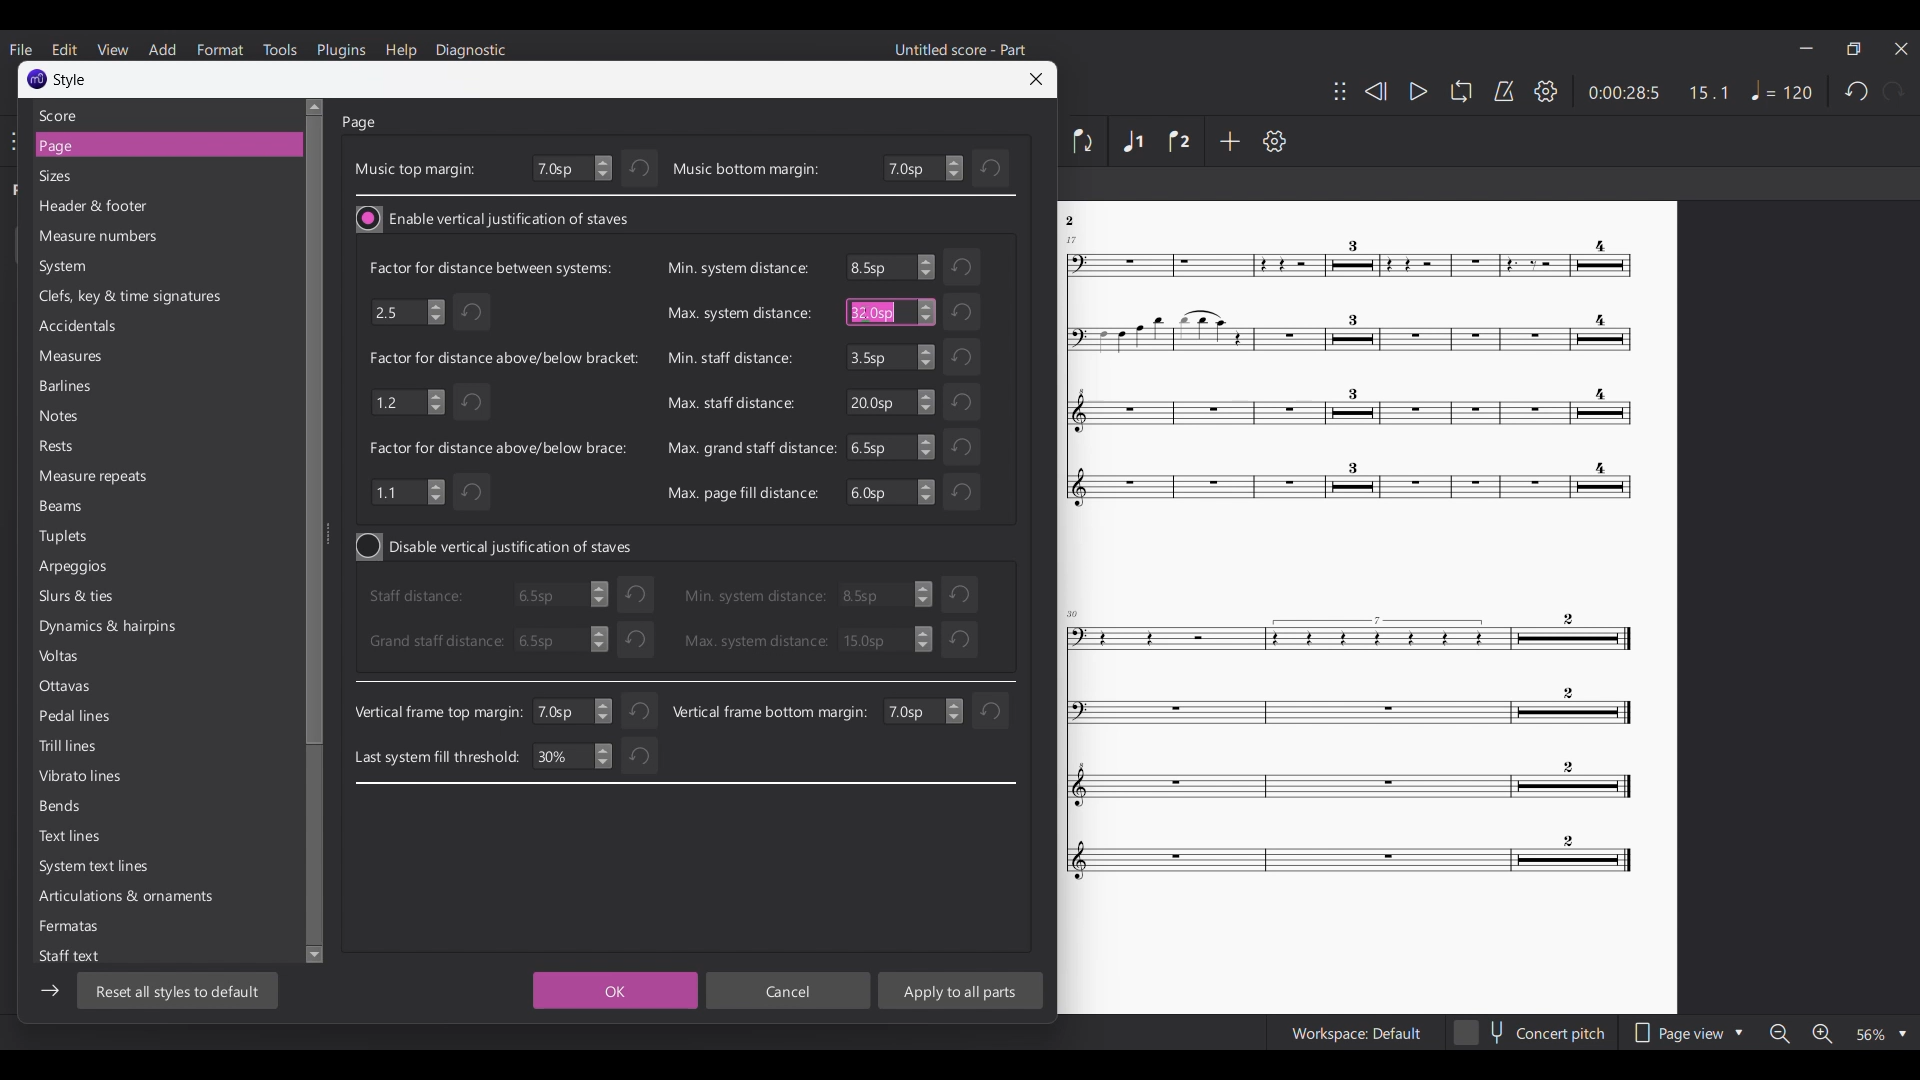 This screenshot has height=1080, width=1920. Describe the element at coordinates (408, 491) in the screenshot. I see `1.1` at that location.